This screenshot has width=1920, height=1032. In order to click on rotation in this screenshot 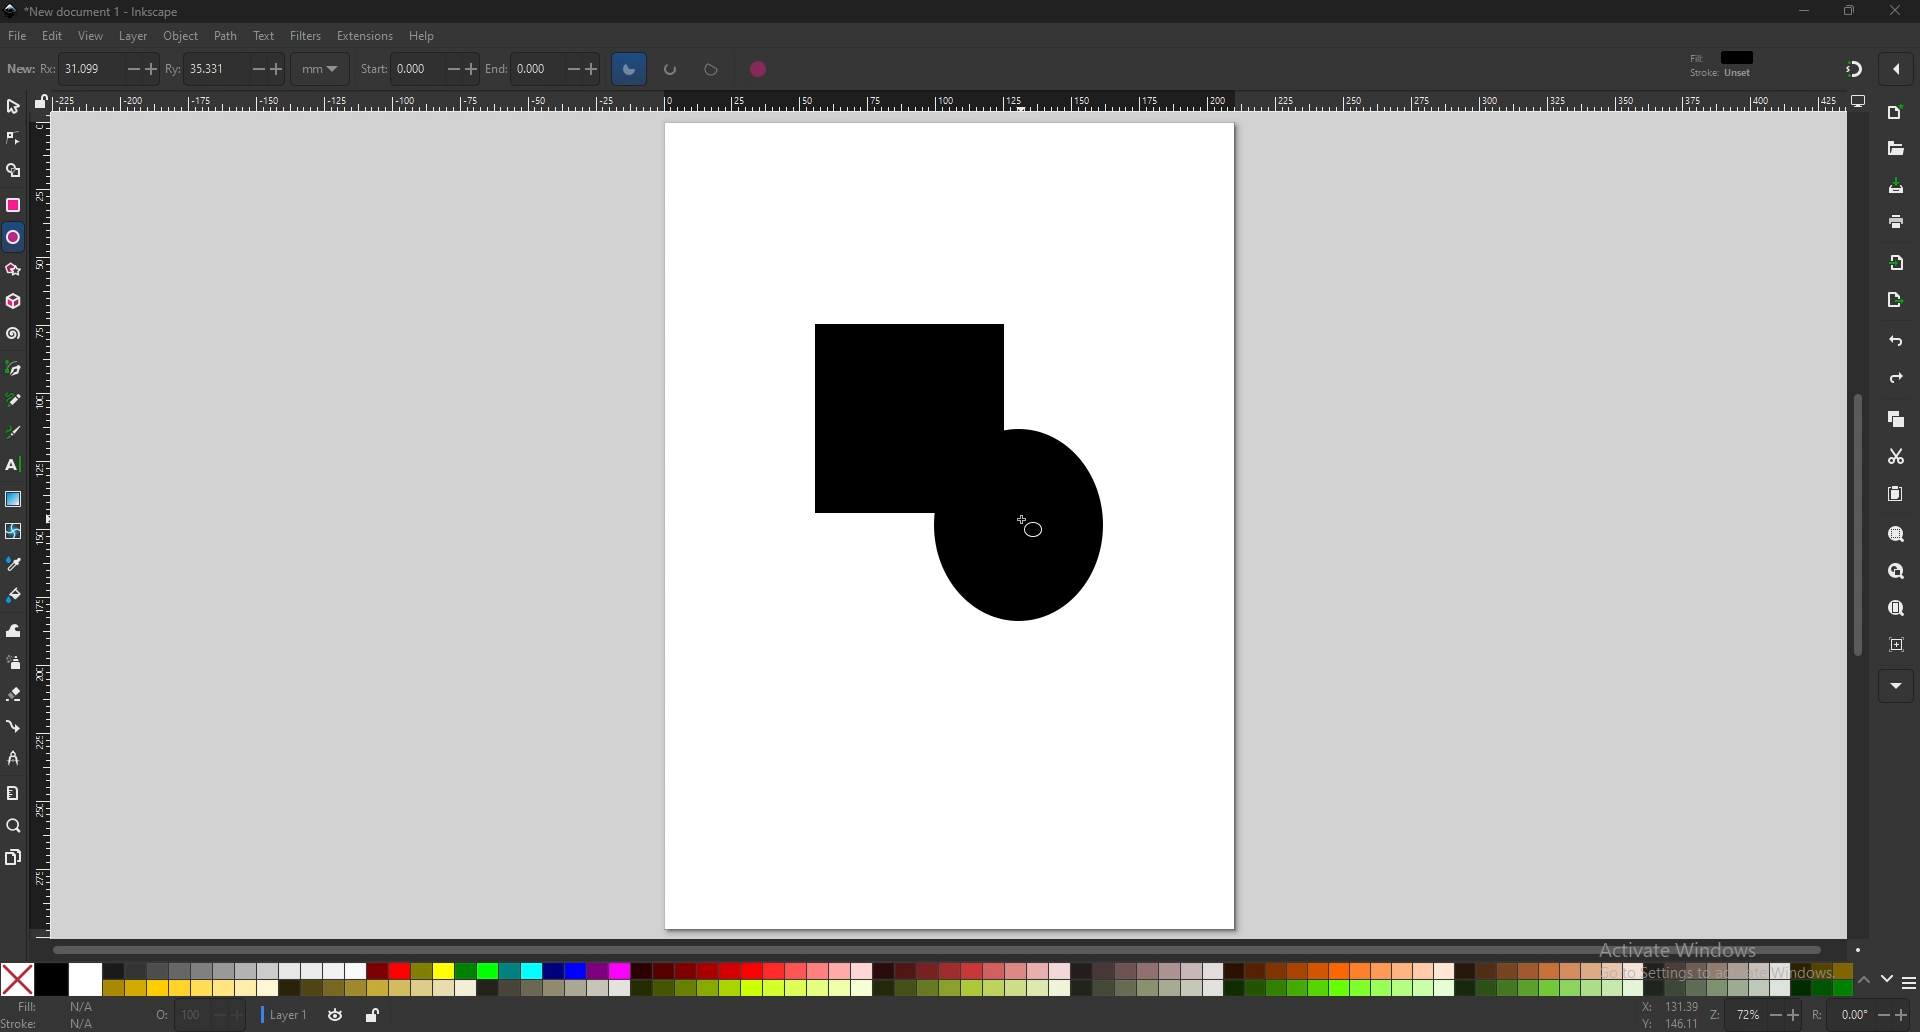, I will do `click(1859, 1015)`.